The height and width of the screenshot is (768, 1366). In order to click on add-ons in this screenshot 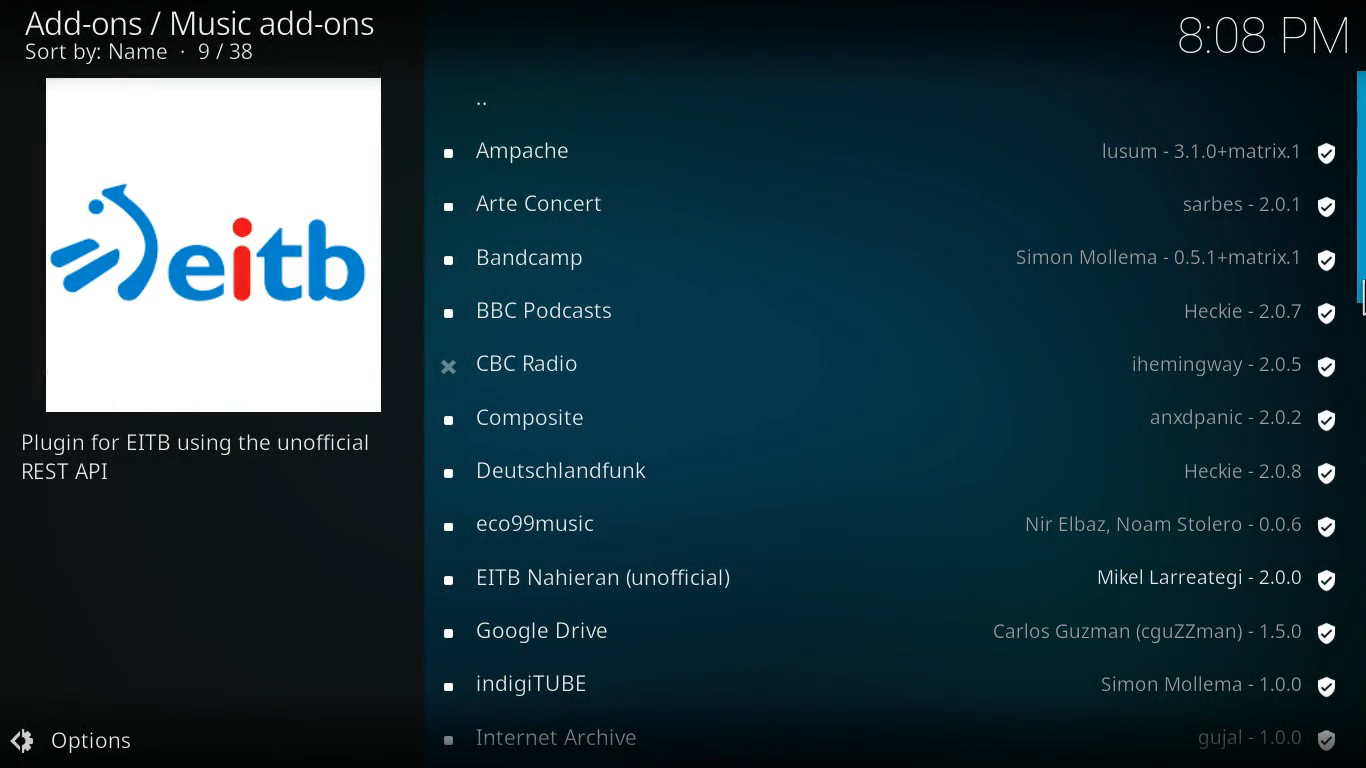, I will do `click(606, 577)`.